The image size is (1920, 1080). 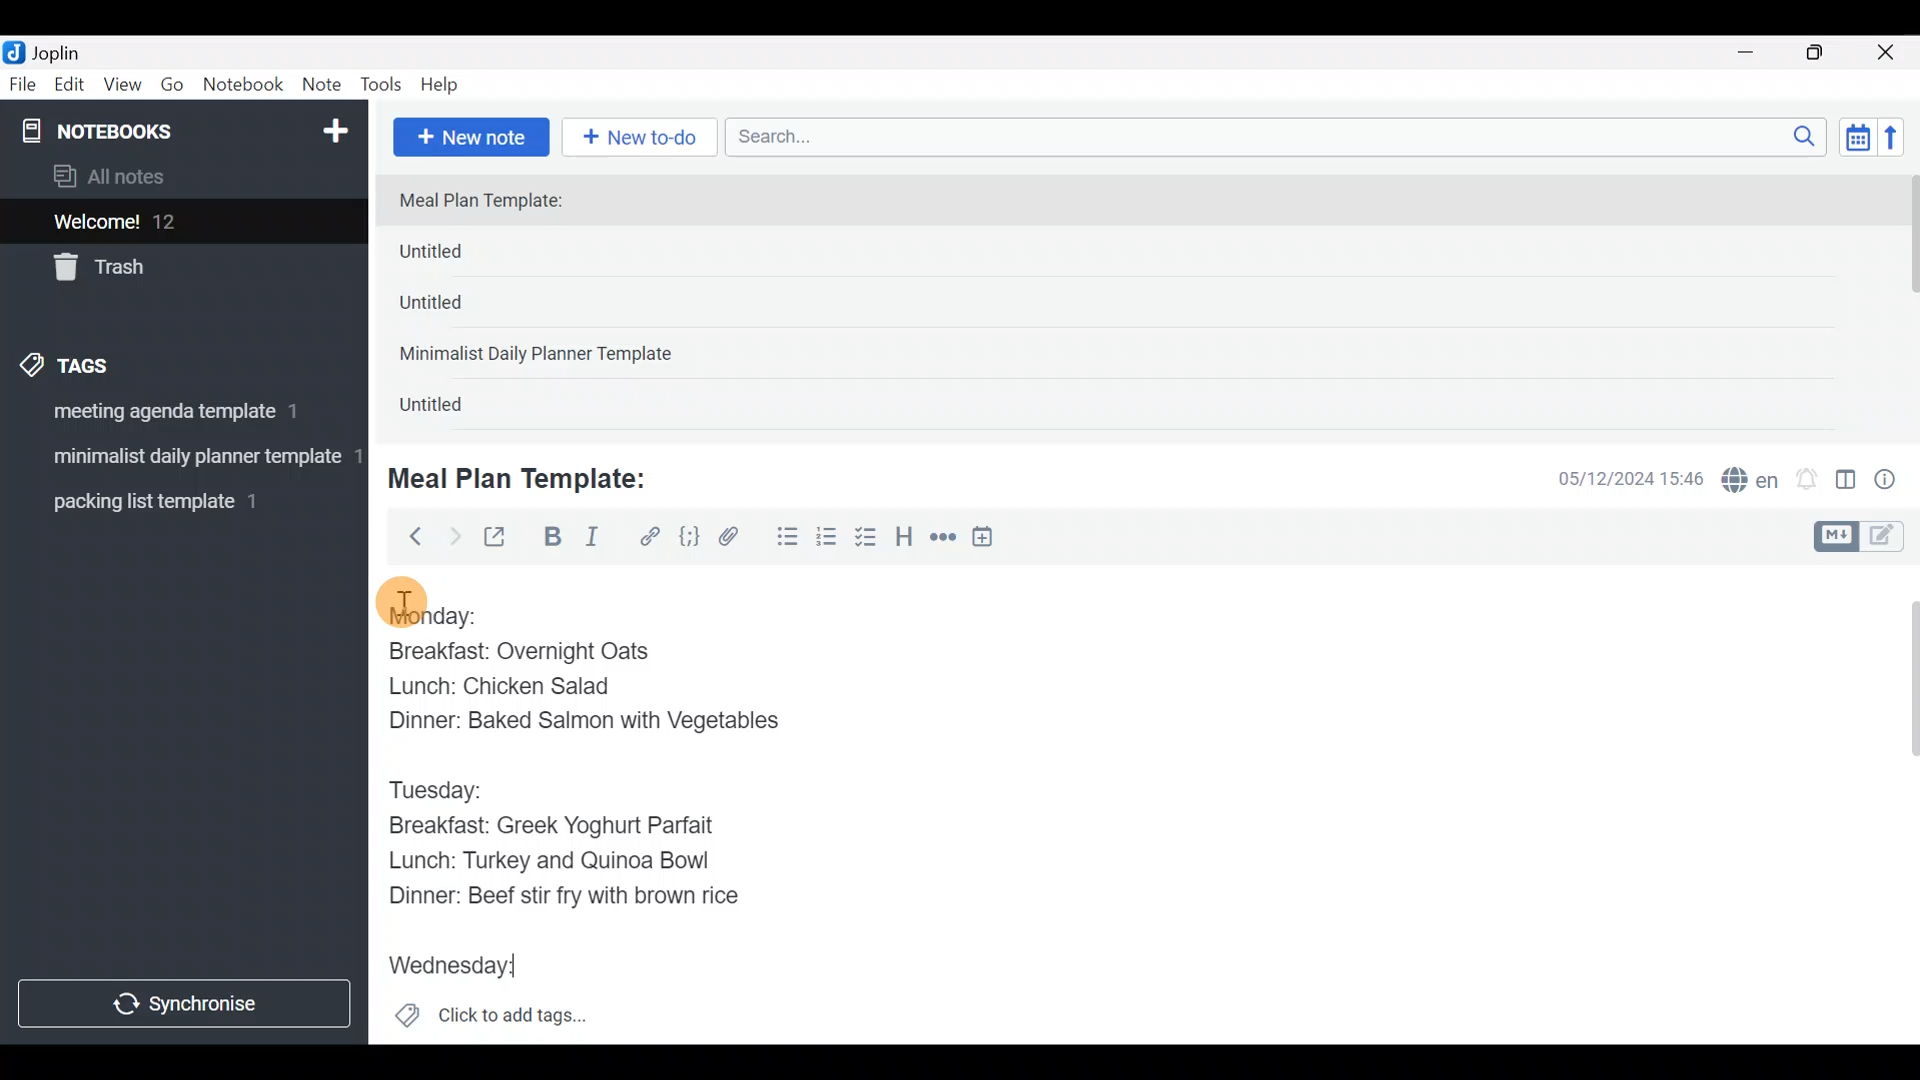 I want to click on Untitled, so click(x=454, y=409).